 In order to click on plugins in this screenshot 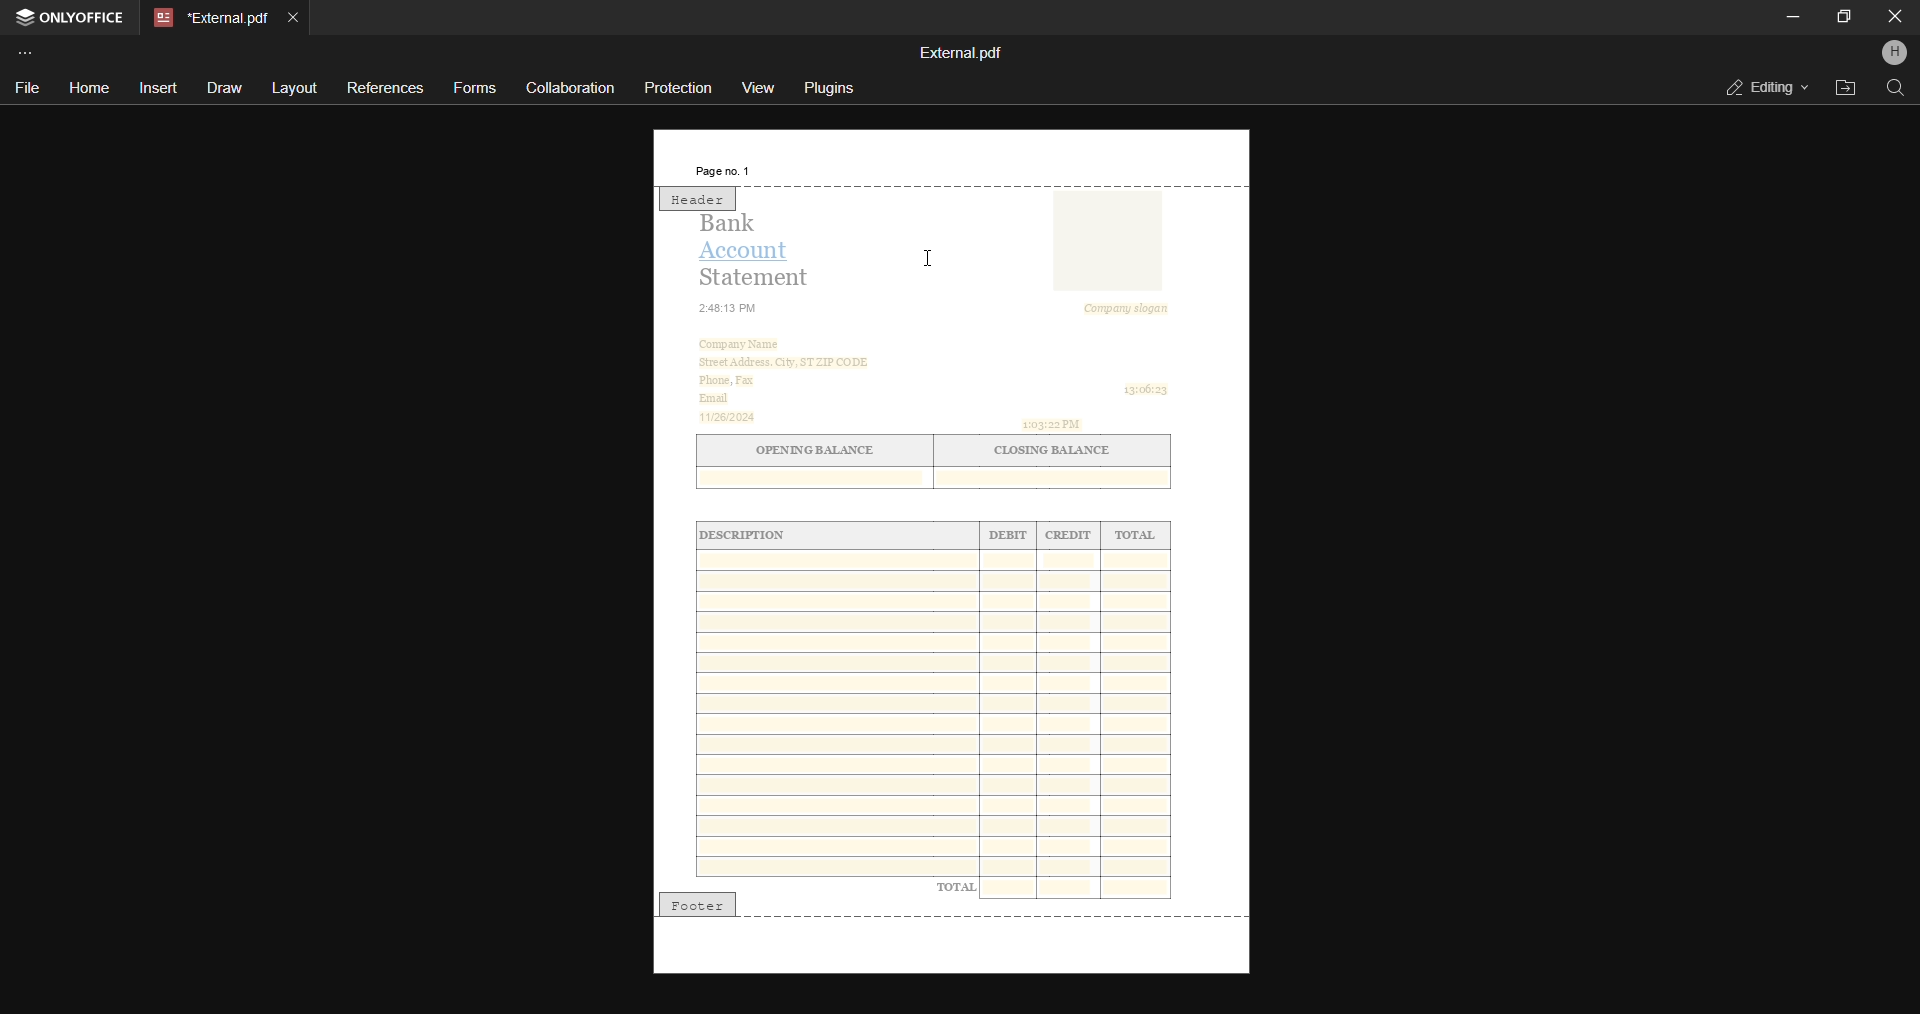, I will do `click(832, 88)`.